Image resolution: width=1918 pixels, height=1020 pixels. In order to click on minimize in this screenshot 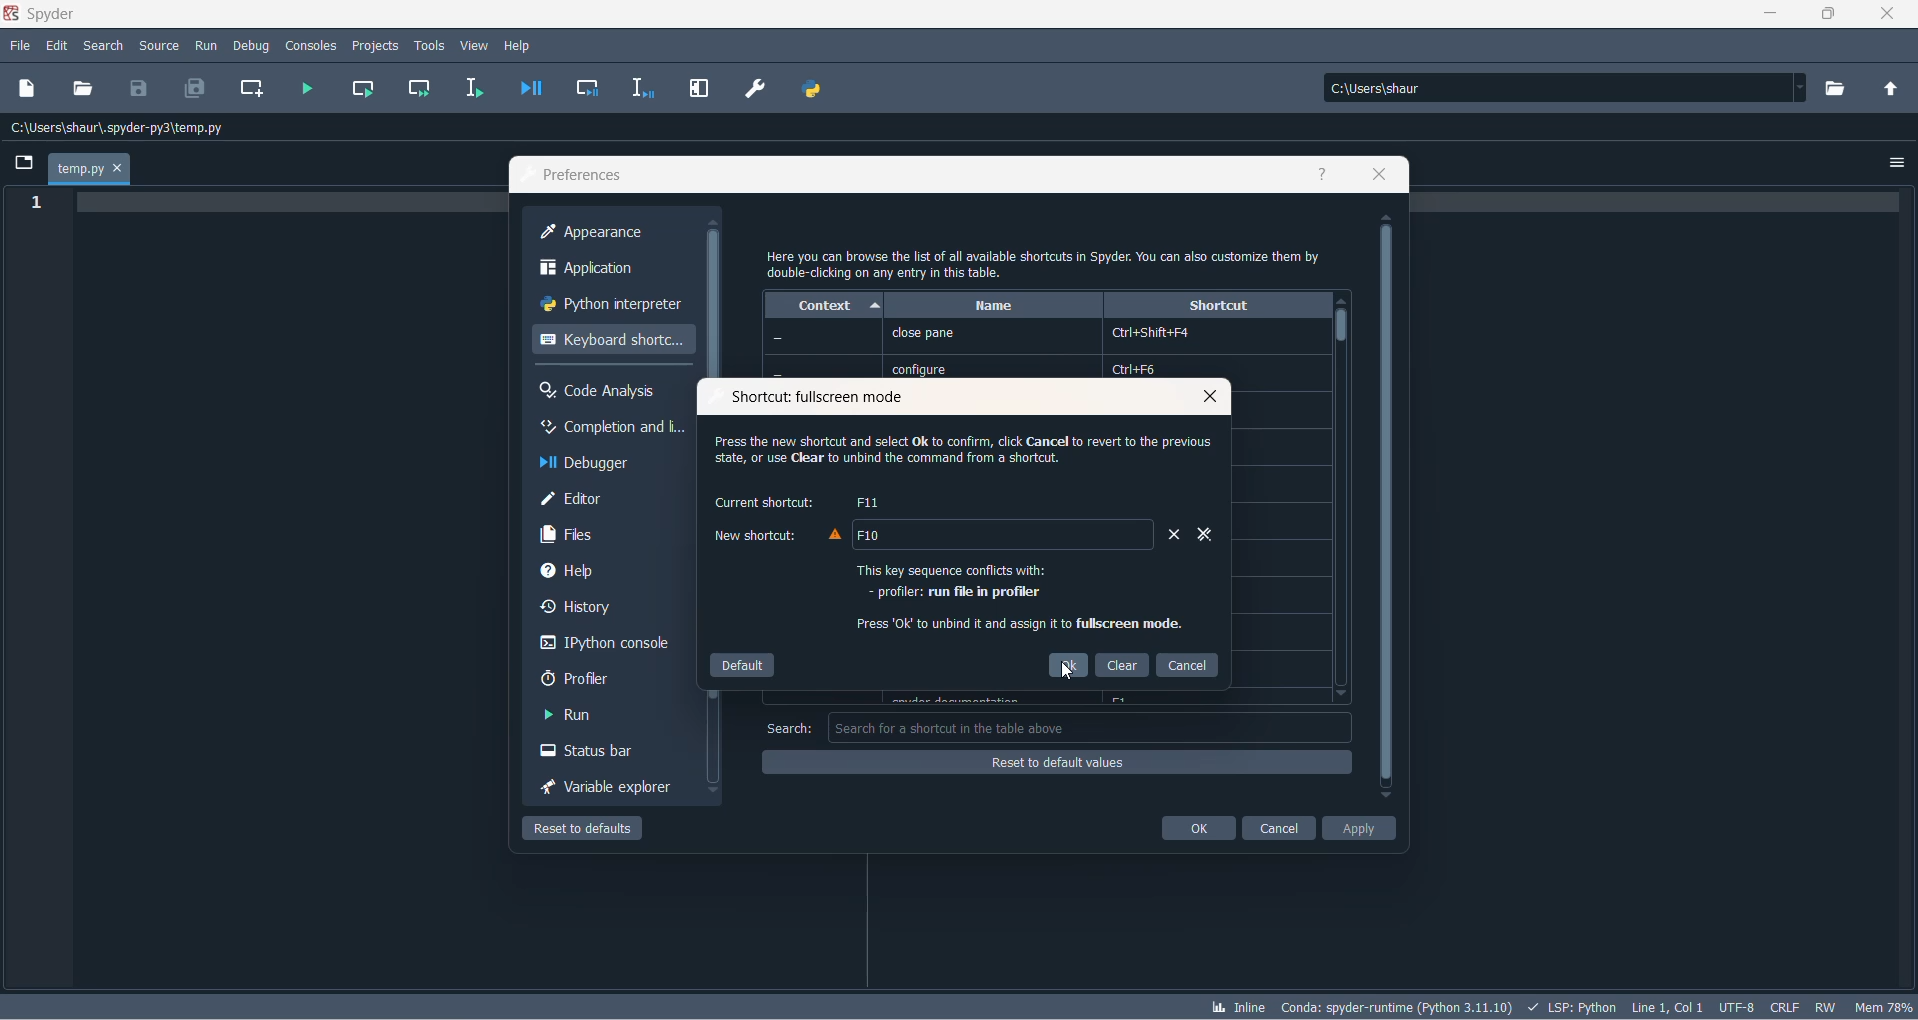, I will do `click(1775, 17)`.